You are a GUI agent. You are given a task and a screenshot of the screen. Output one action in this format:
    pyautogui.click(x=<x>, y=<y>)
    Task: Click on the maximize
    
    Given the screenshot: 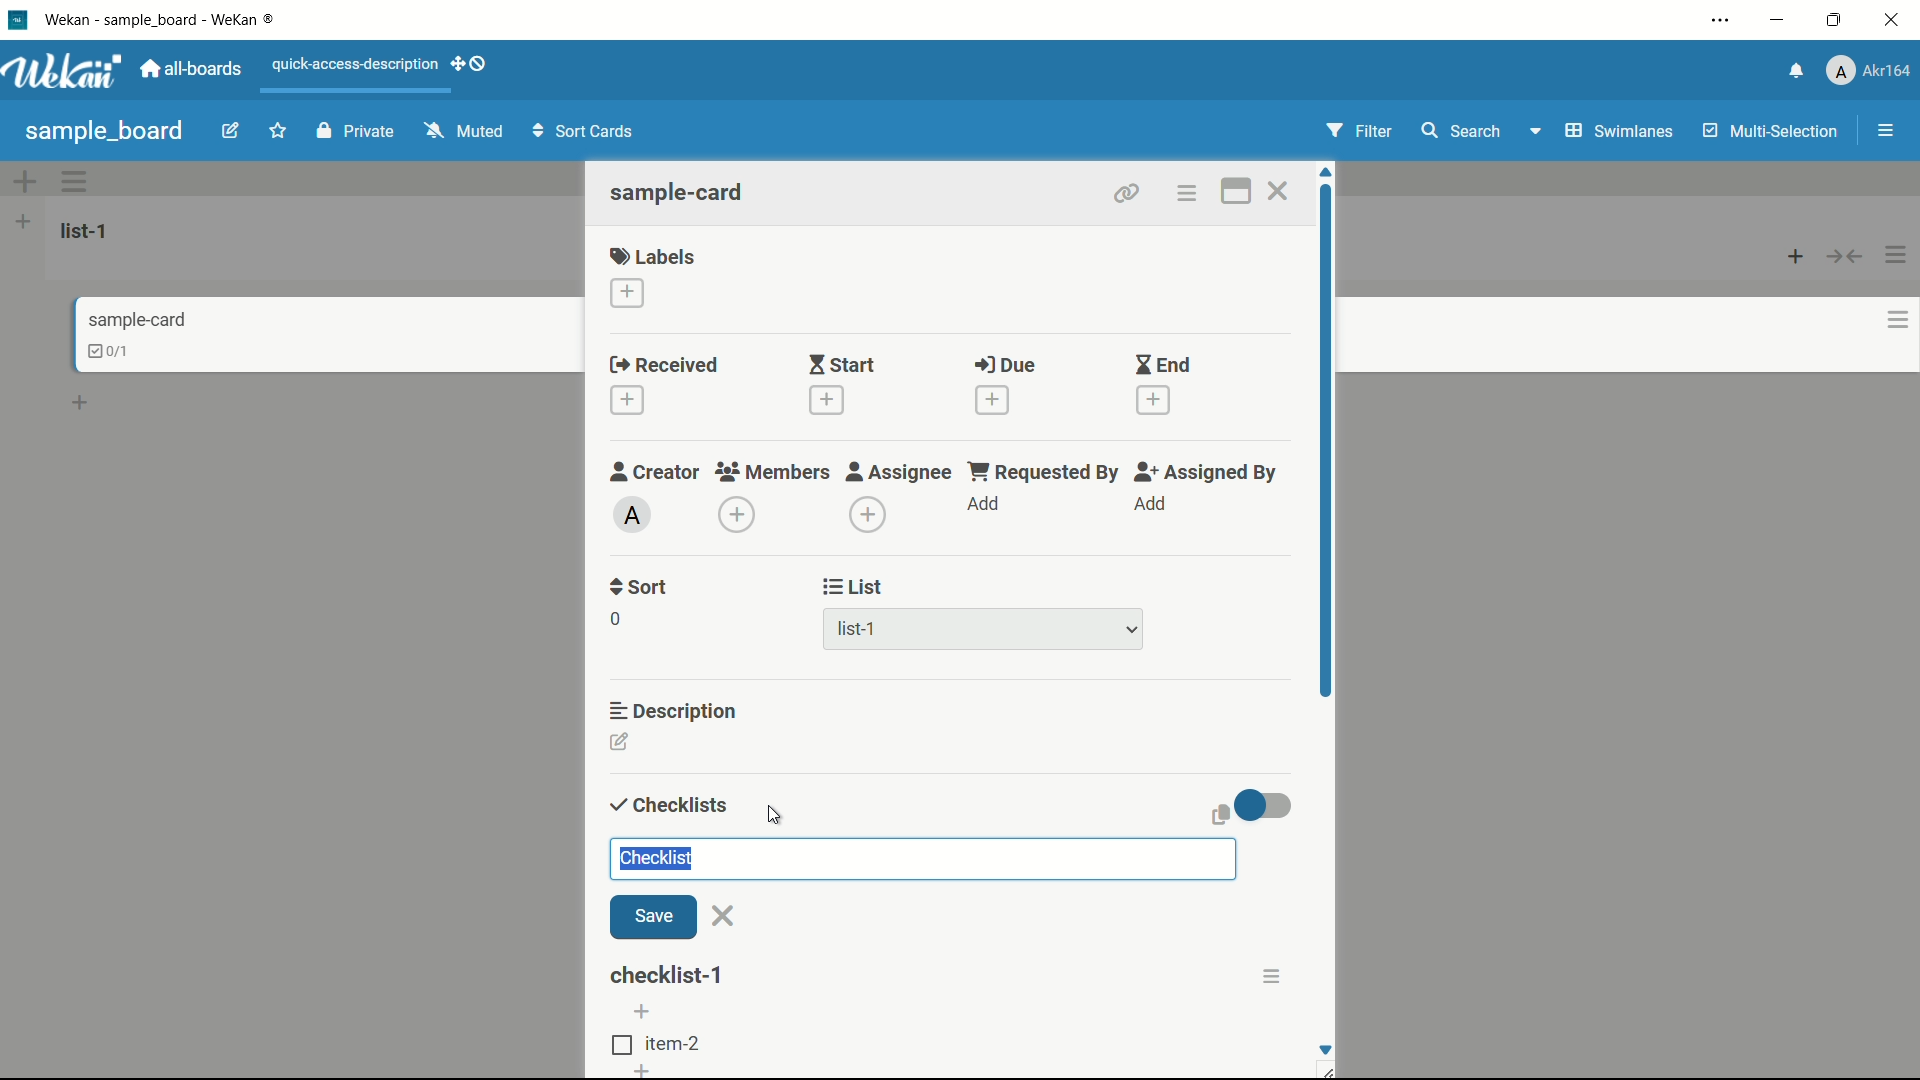 What is the action you would take?
    pyautogui.click(x=1837, y=21)
    